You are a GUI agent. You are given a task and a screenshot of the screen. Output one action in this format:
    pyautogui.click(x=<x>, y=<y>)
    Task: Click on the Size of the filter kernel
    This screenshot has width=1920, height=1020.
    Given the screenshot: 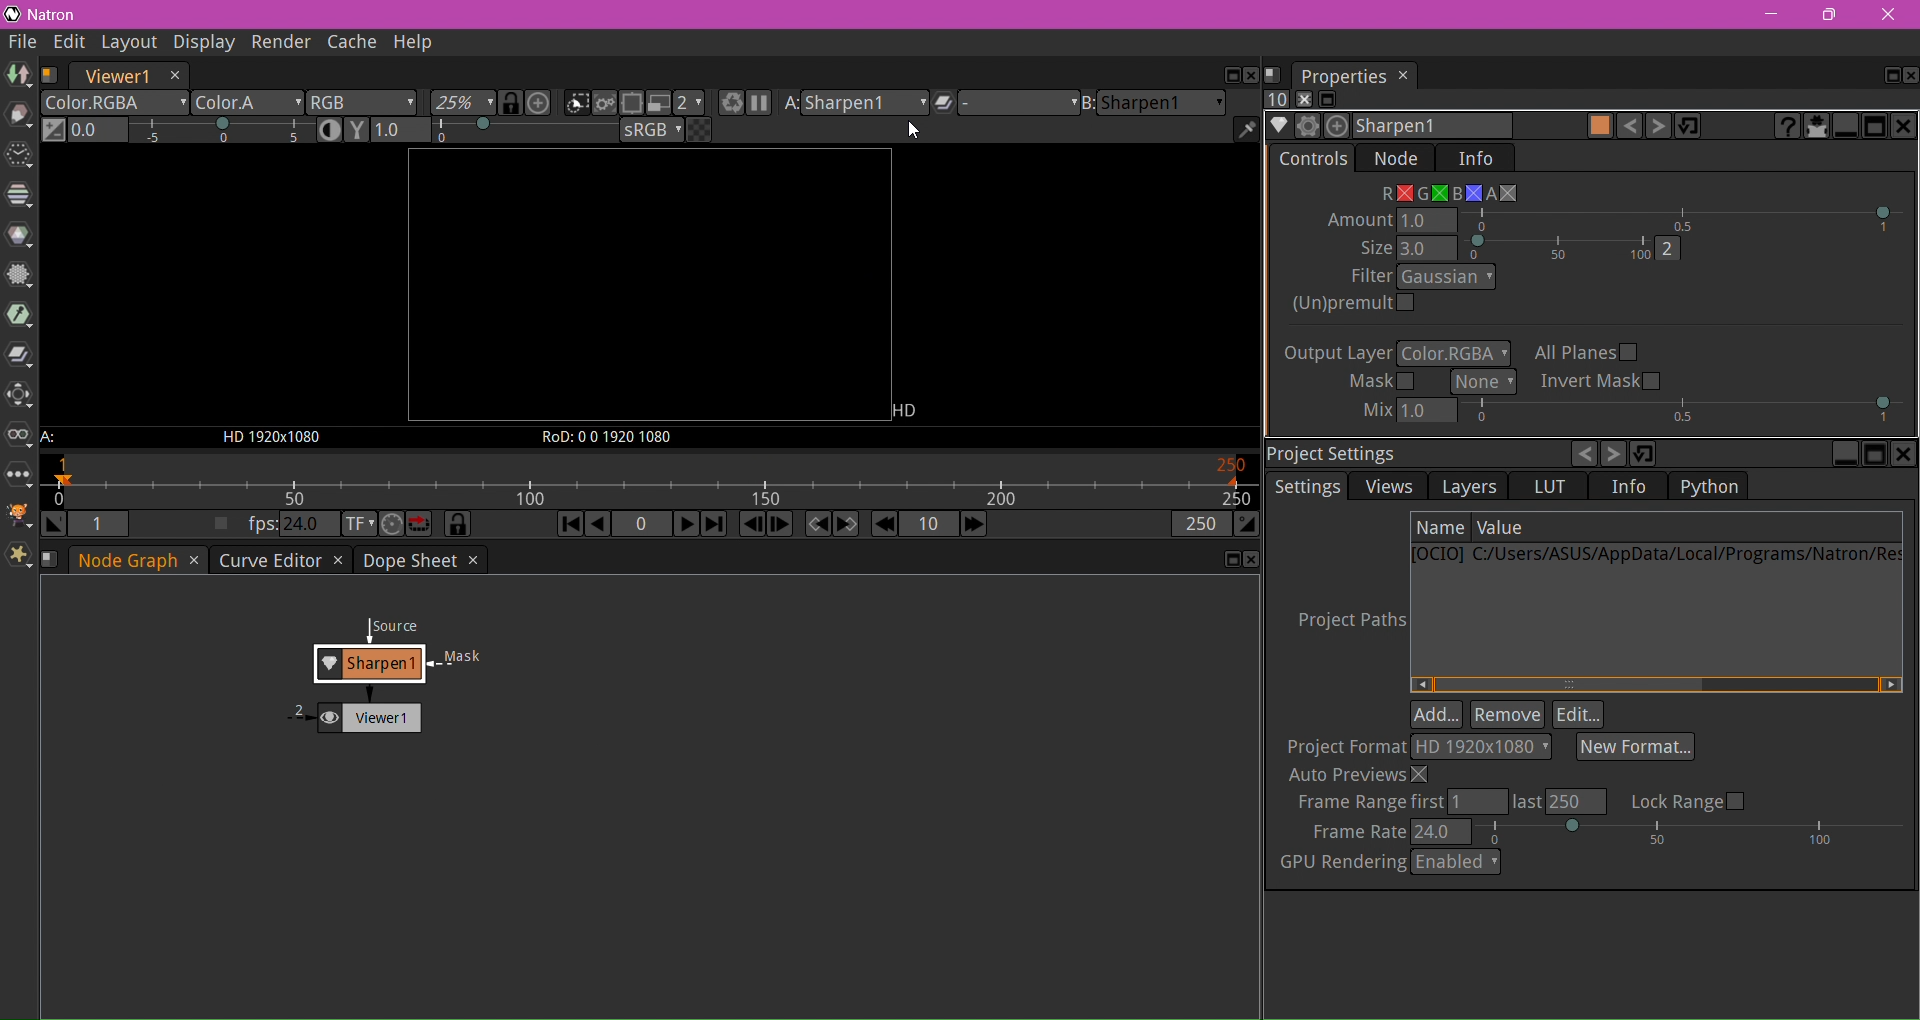 What is the action you would take?
    pyautogui.click(x=1521, y=248)
    